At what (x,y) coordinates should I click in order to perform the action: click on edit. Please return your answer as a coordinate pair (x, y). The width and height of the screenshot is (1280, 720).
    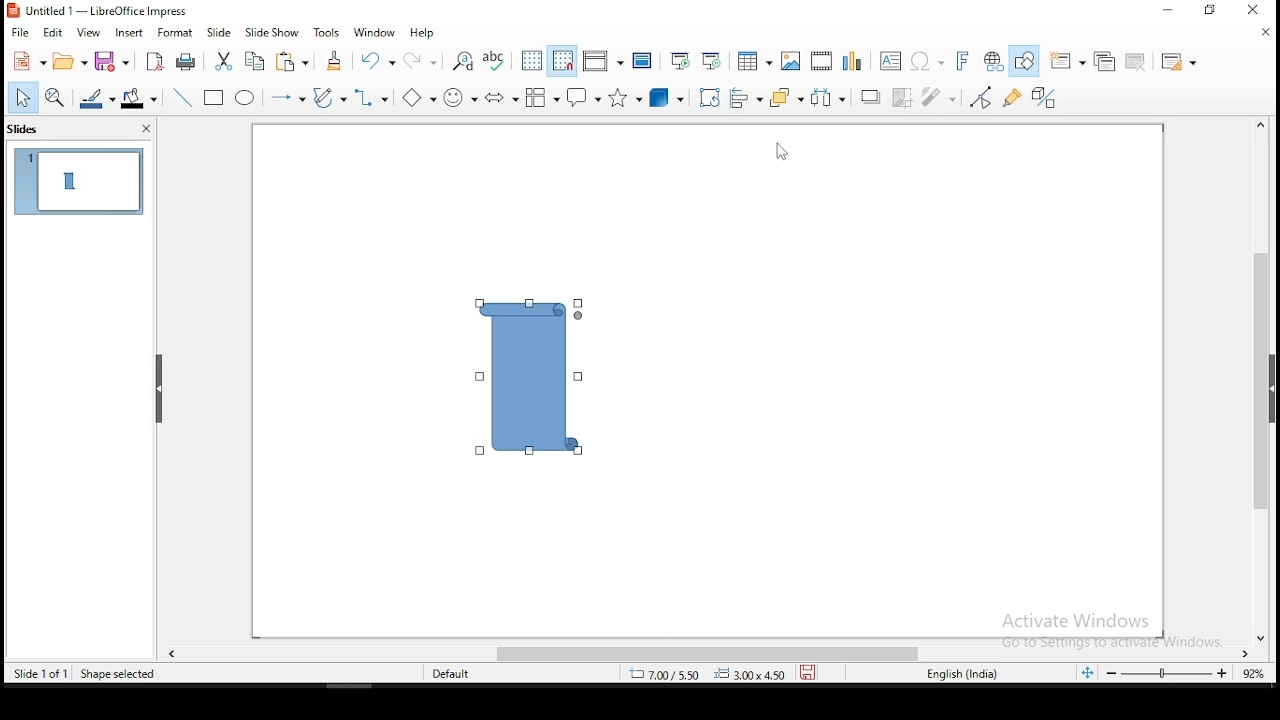
    Looking at the image, I should click on (51, 34).